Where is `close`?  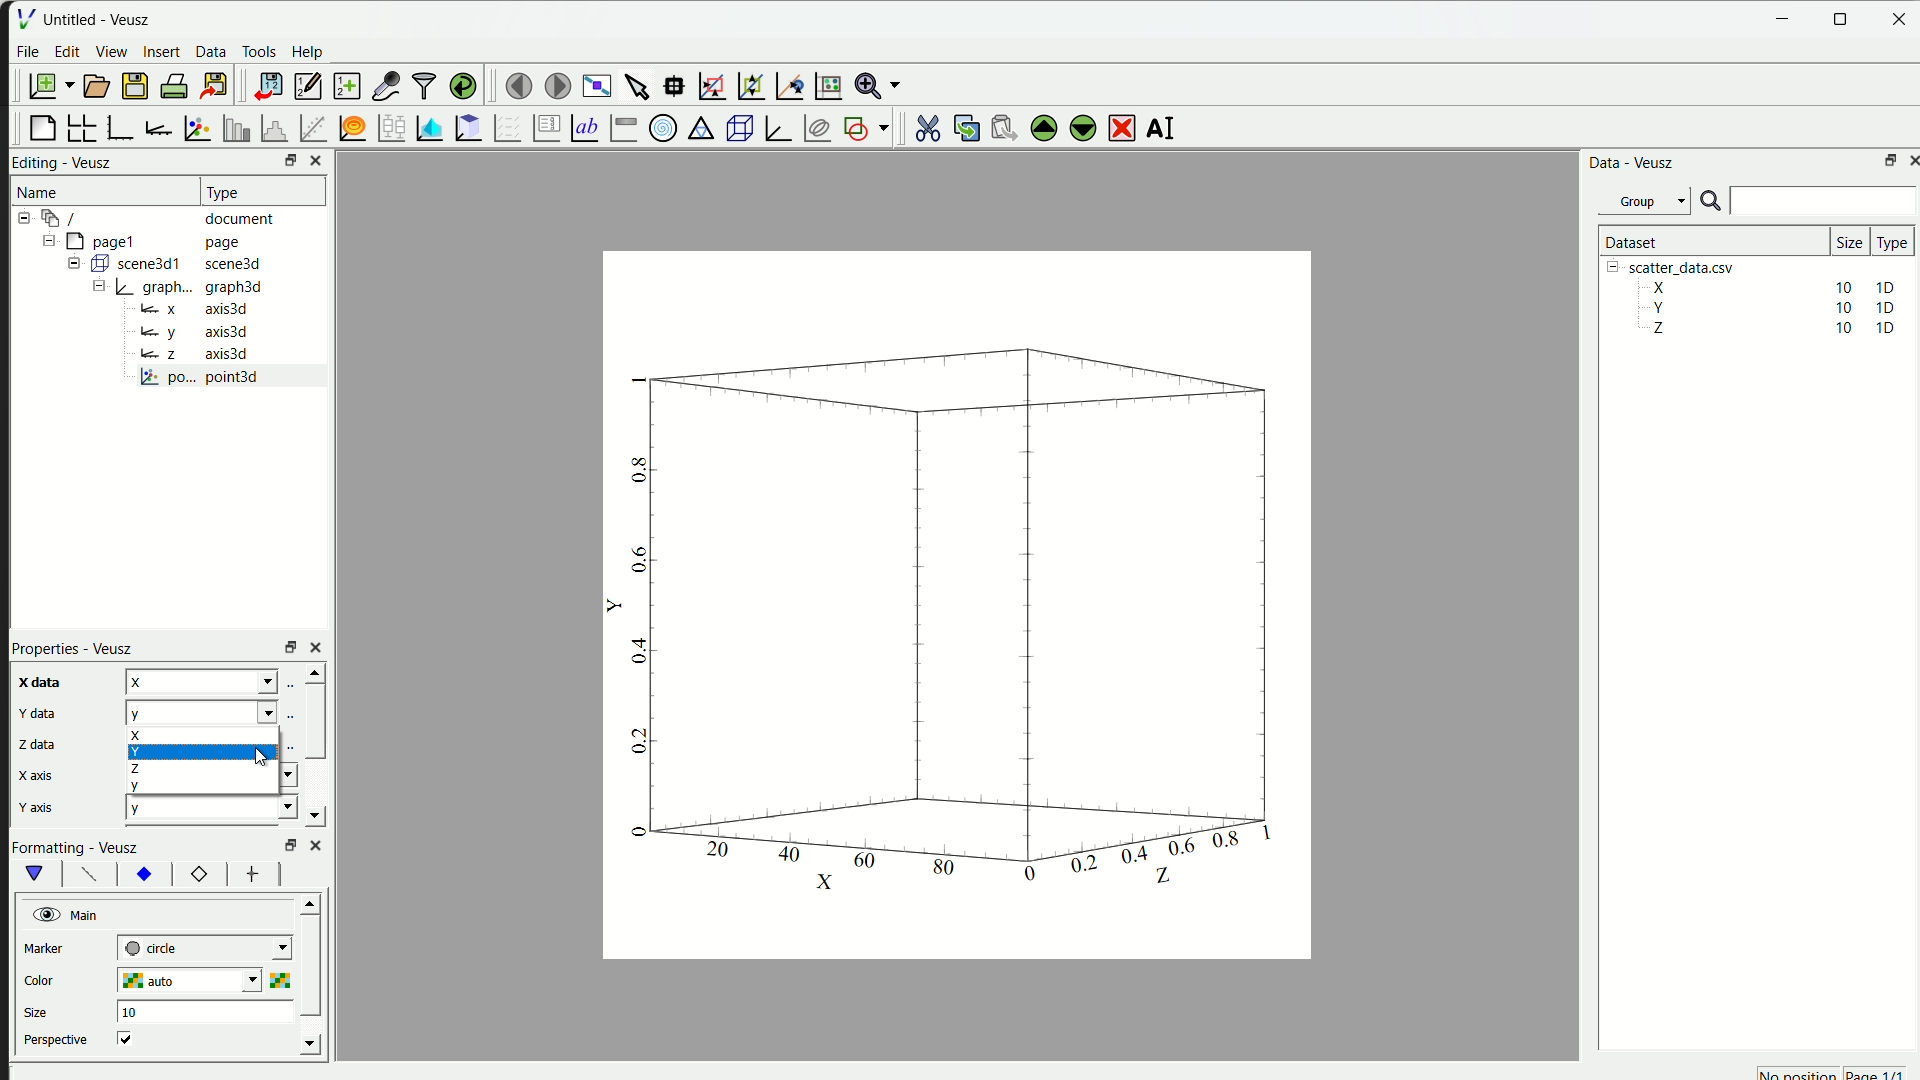
close is located at coordinates (317, 844).